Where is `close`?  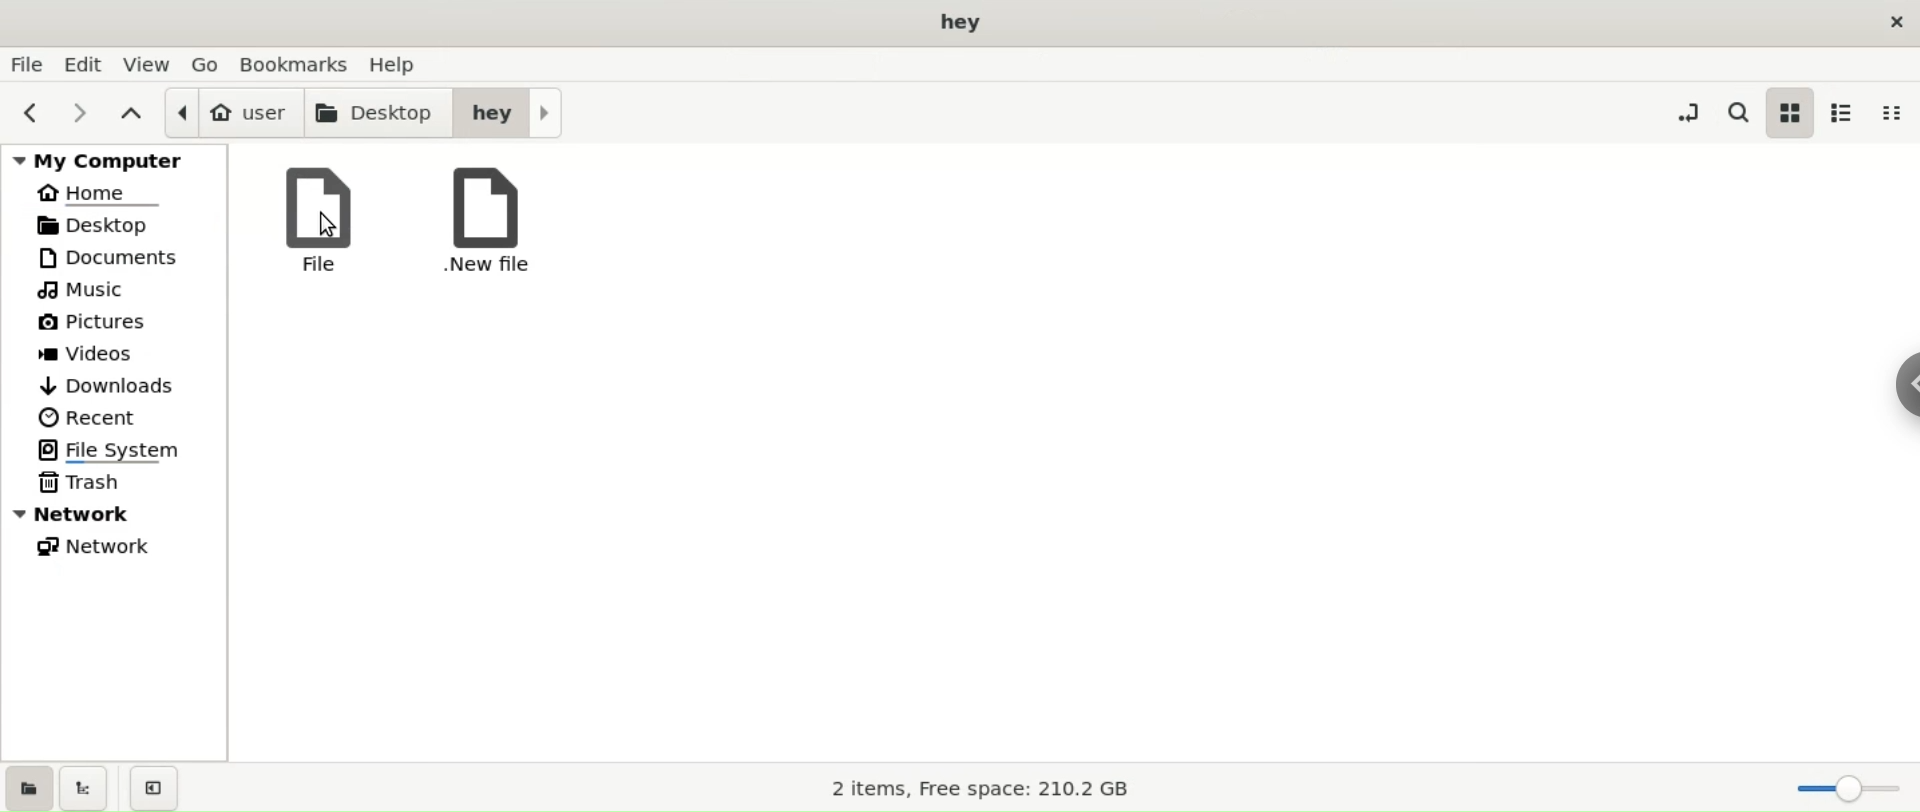
close is located at coordinates (1890, 22).